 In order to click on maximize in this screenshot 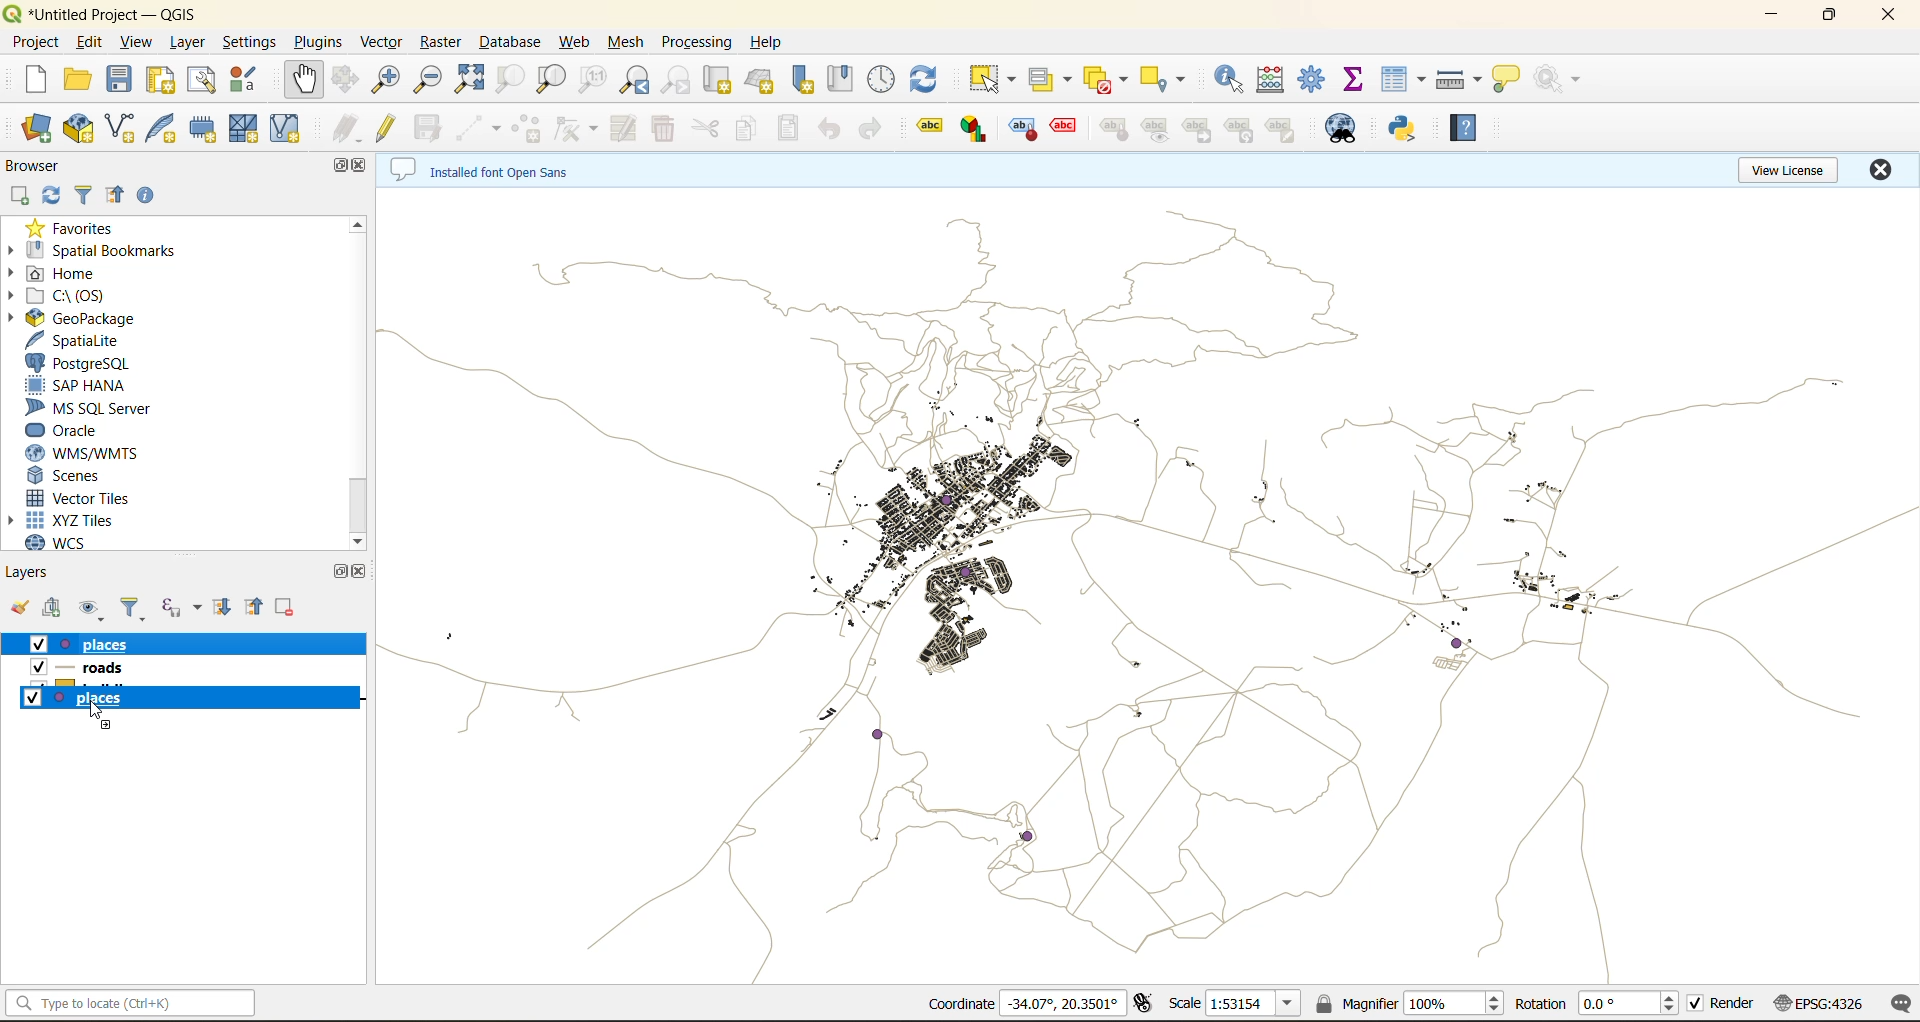, I will do `click(346, 572)`.